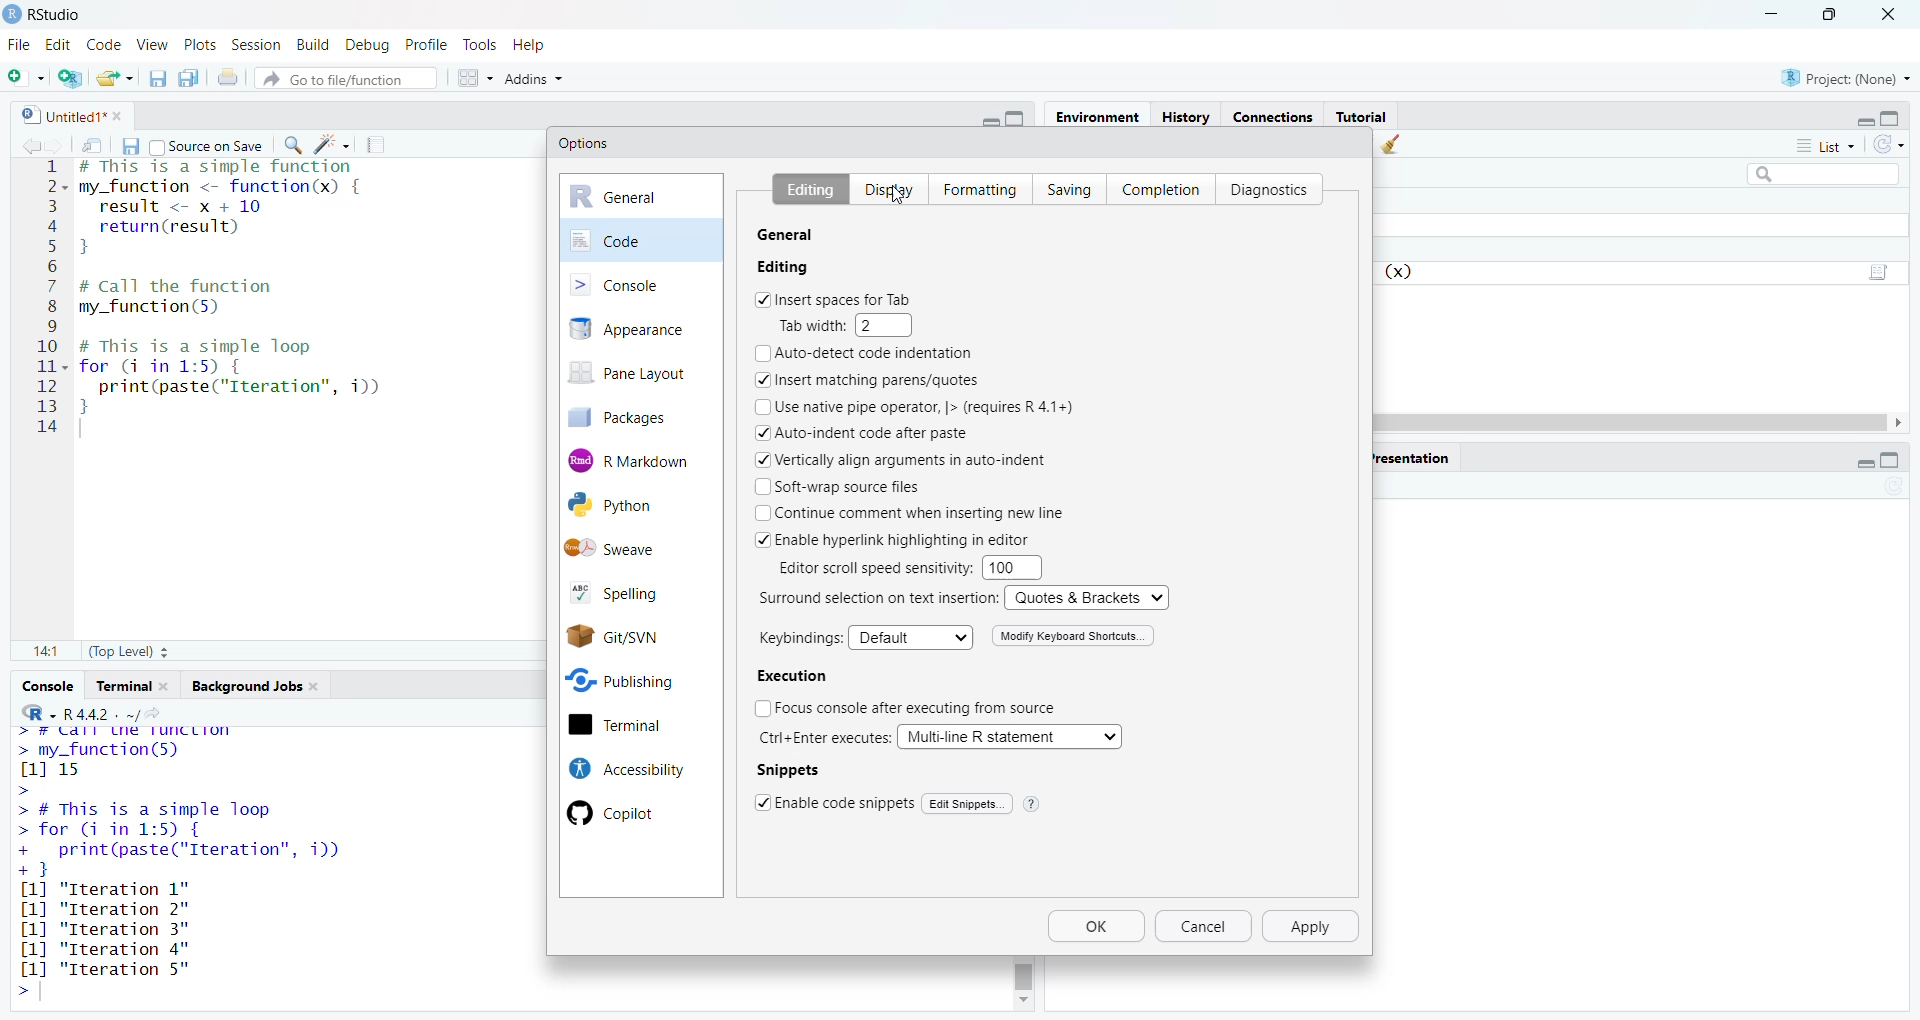  I want to click on packages, so click(632, 417).